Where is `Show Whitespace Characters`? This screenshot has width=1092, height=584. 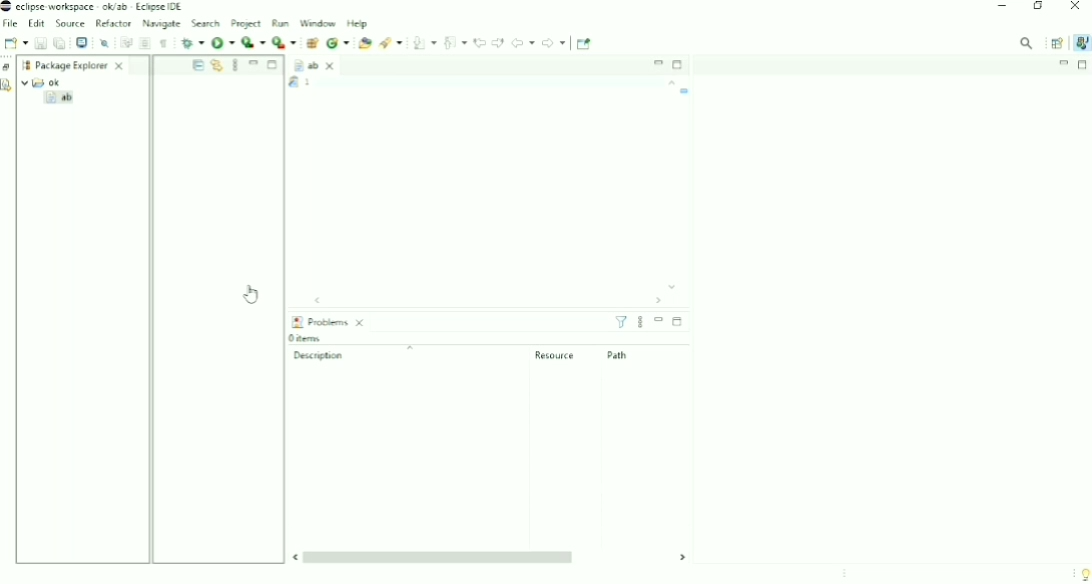
Show Whitespace Characters is located at coordinates (164, 44).